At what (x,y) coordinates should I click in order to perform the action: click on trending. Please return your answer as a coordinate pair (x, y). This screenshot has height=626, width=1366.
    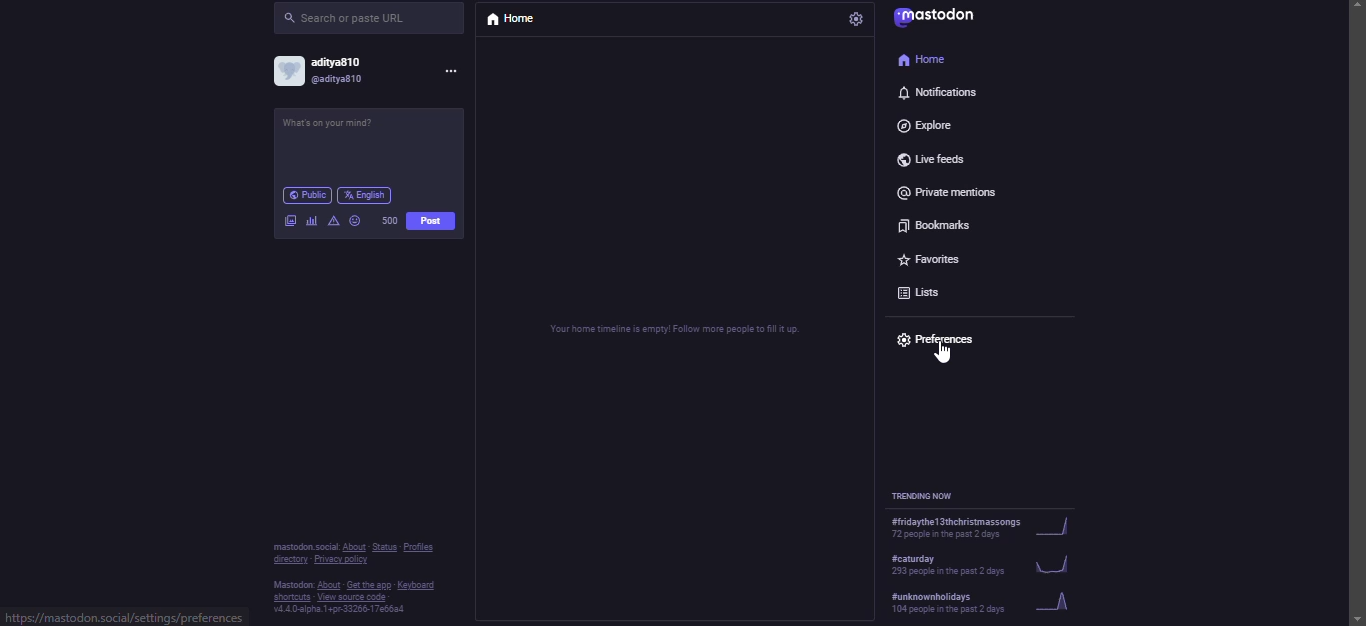
    Looking at the image, I should click on (921, 496).